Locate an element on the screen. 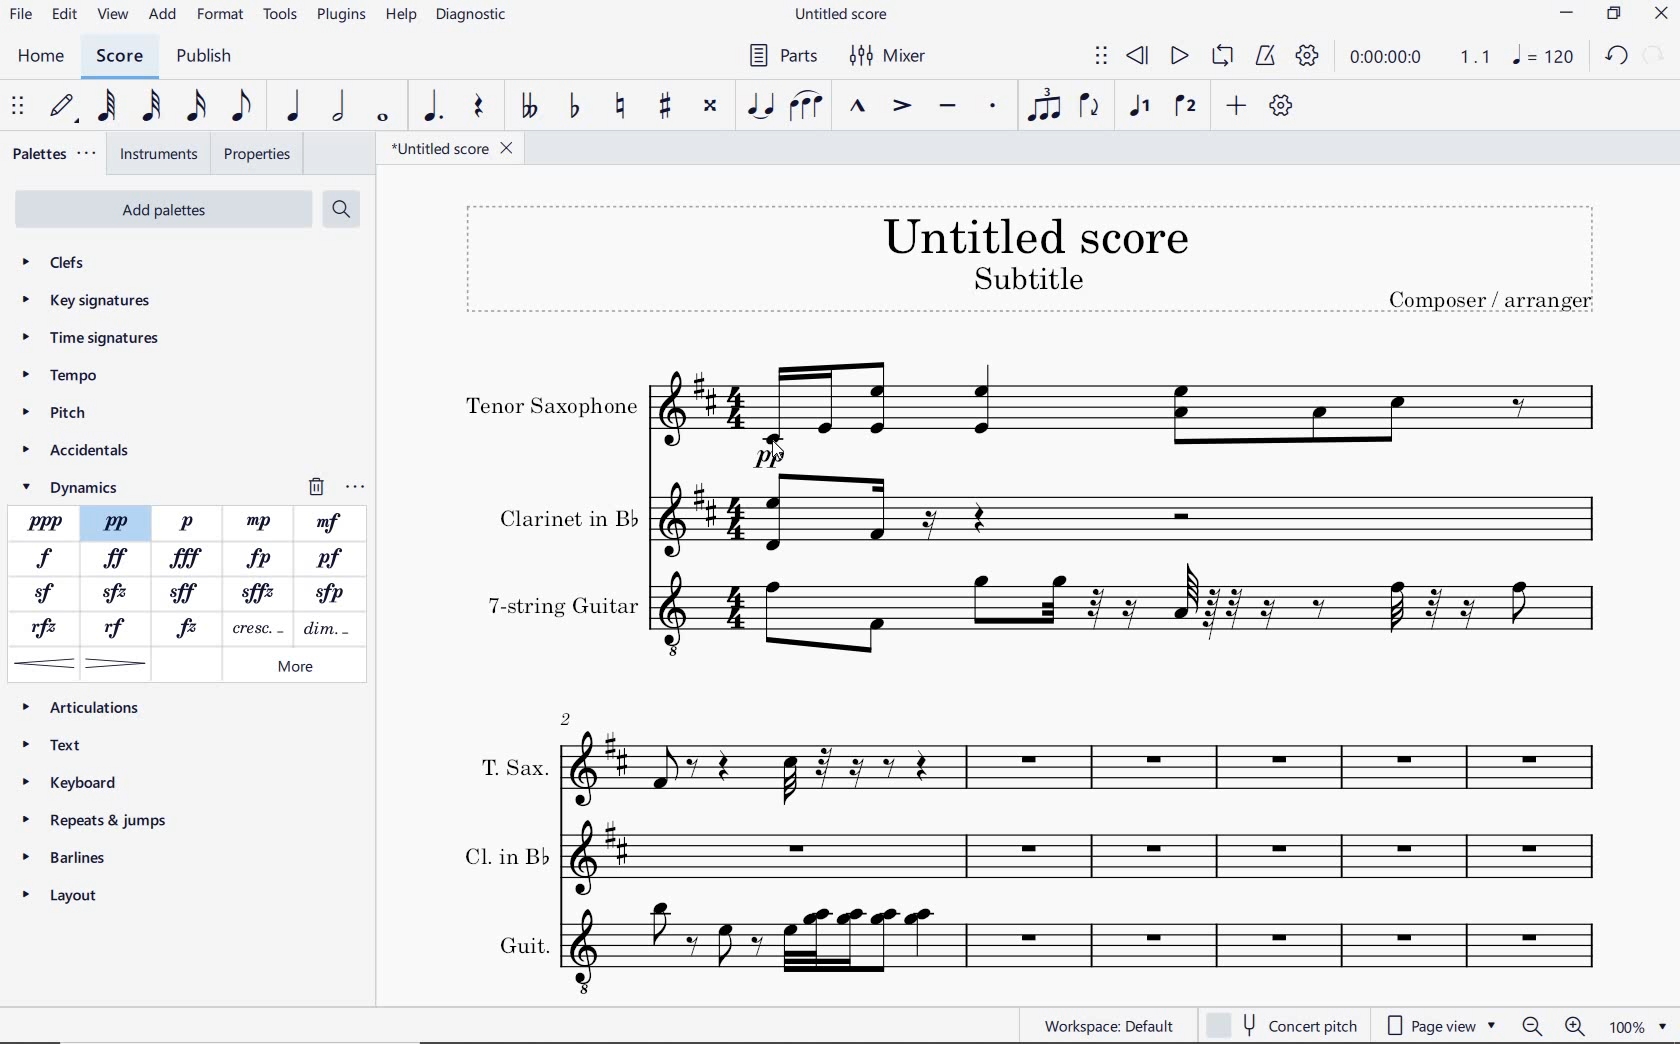 This screenshot has height=1044, width=1680. RF(RINFORZANDO) is located at coordinates (117, 628).